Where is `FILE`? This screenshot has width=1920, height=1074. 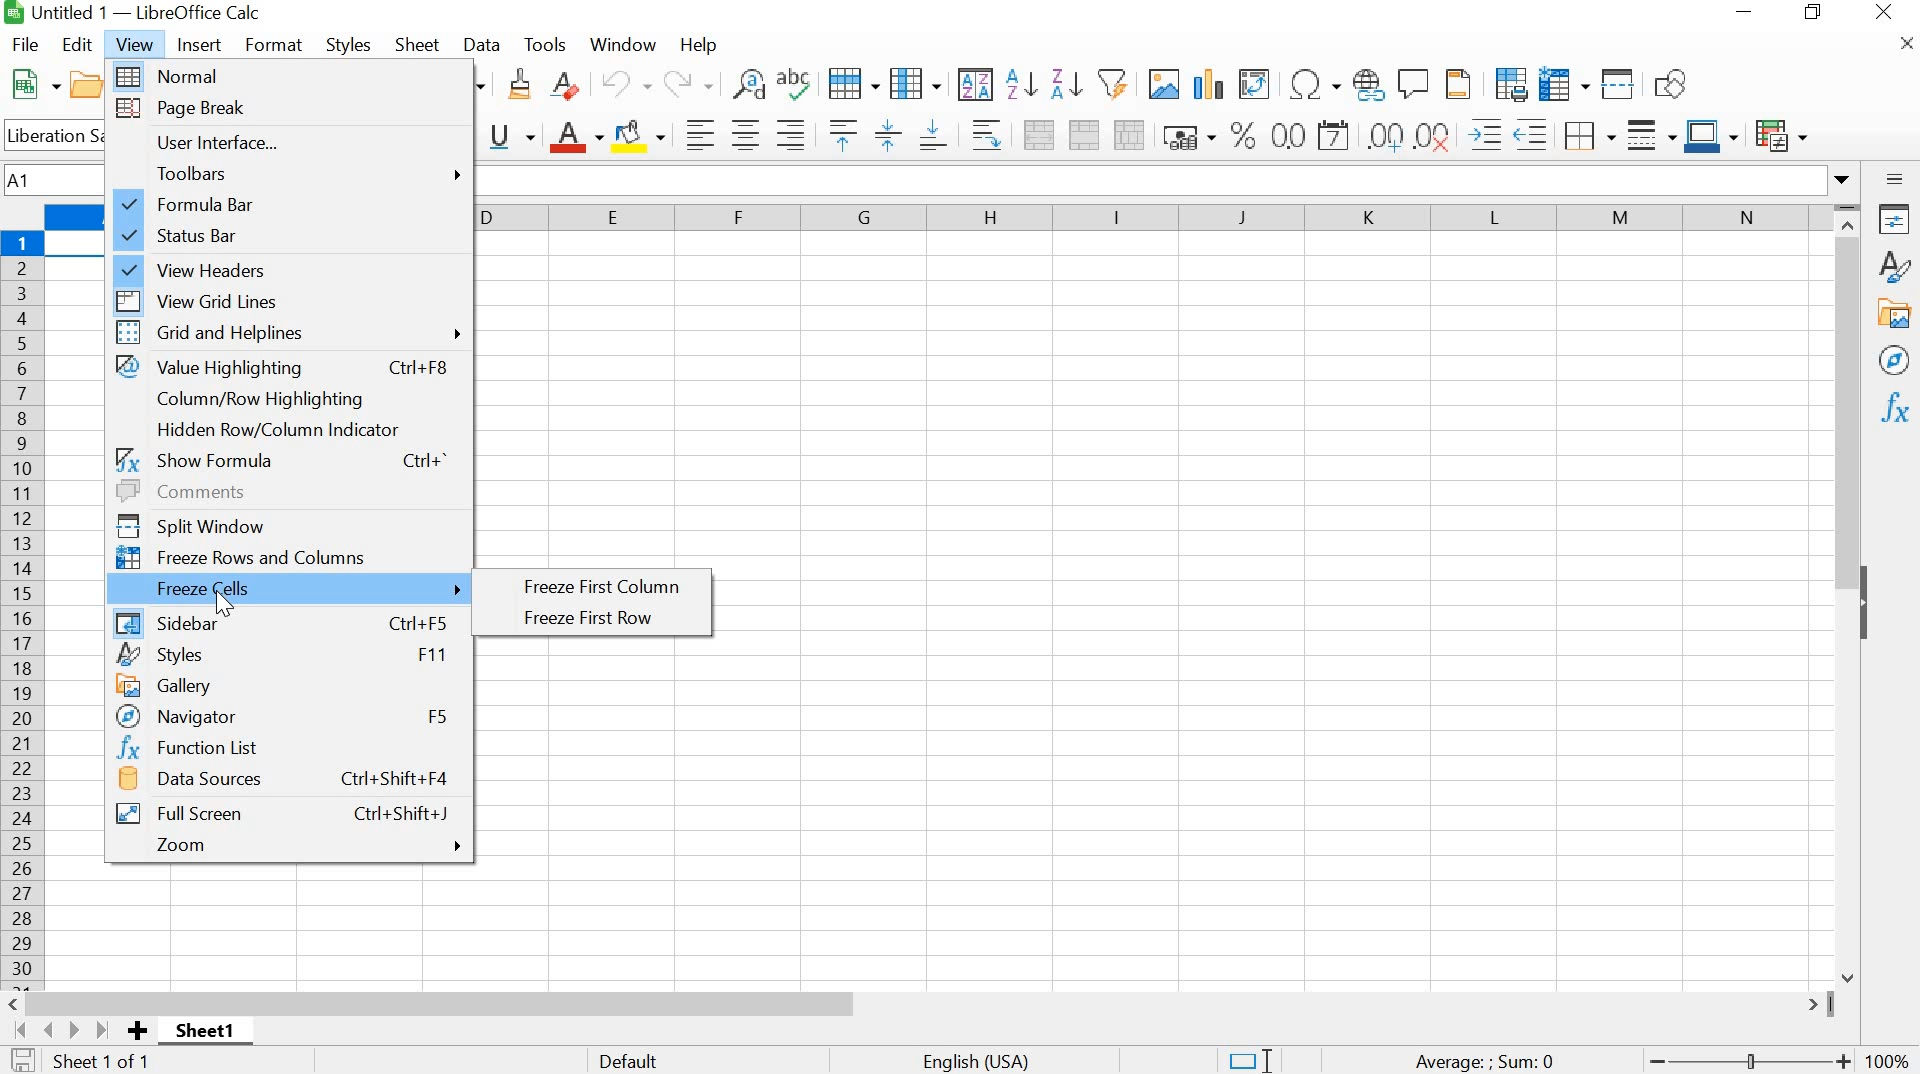
FILE is located at coordinates (24, 44).